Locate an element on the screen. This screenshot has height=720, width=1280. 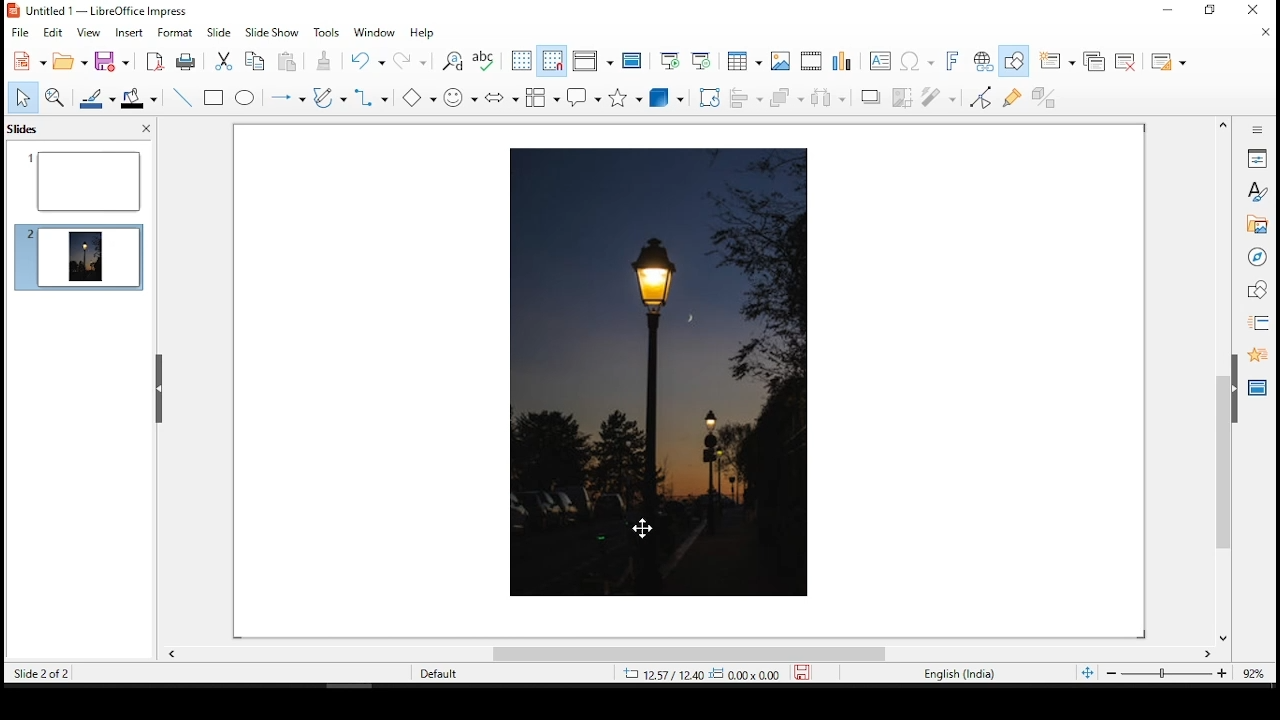
navigator is located at coordinates (1257, 257).